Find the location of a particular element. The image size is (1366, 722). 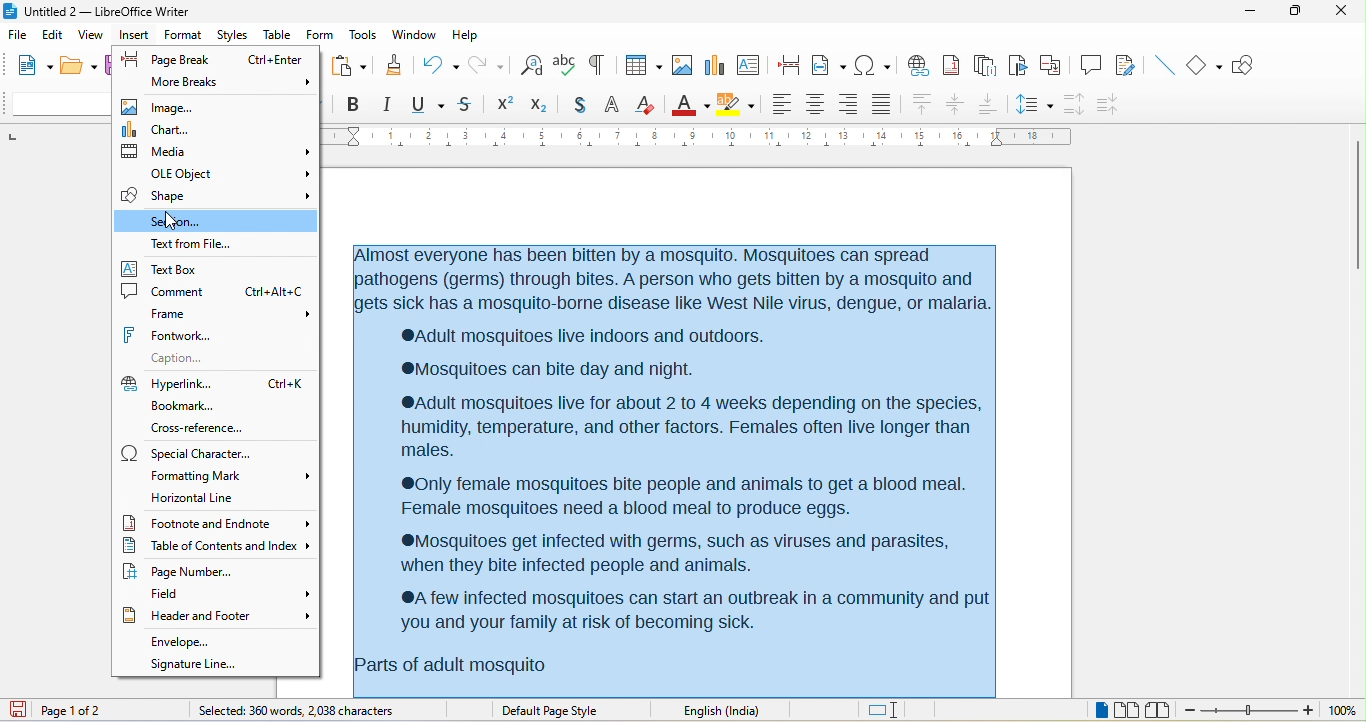

superscript is located at coordinates (506, 104).